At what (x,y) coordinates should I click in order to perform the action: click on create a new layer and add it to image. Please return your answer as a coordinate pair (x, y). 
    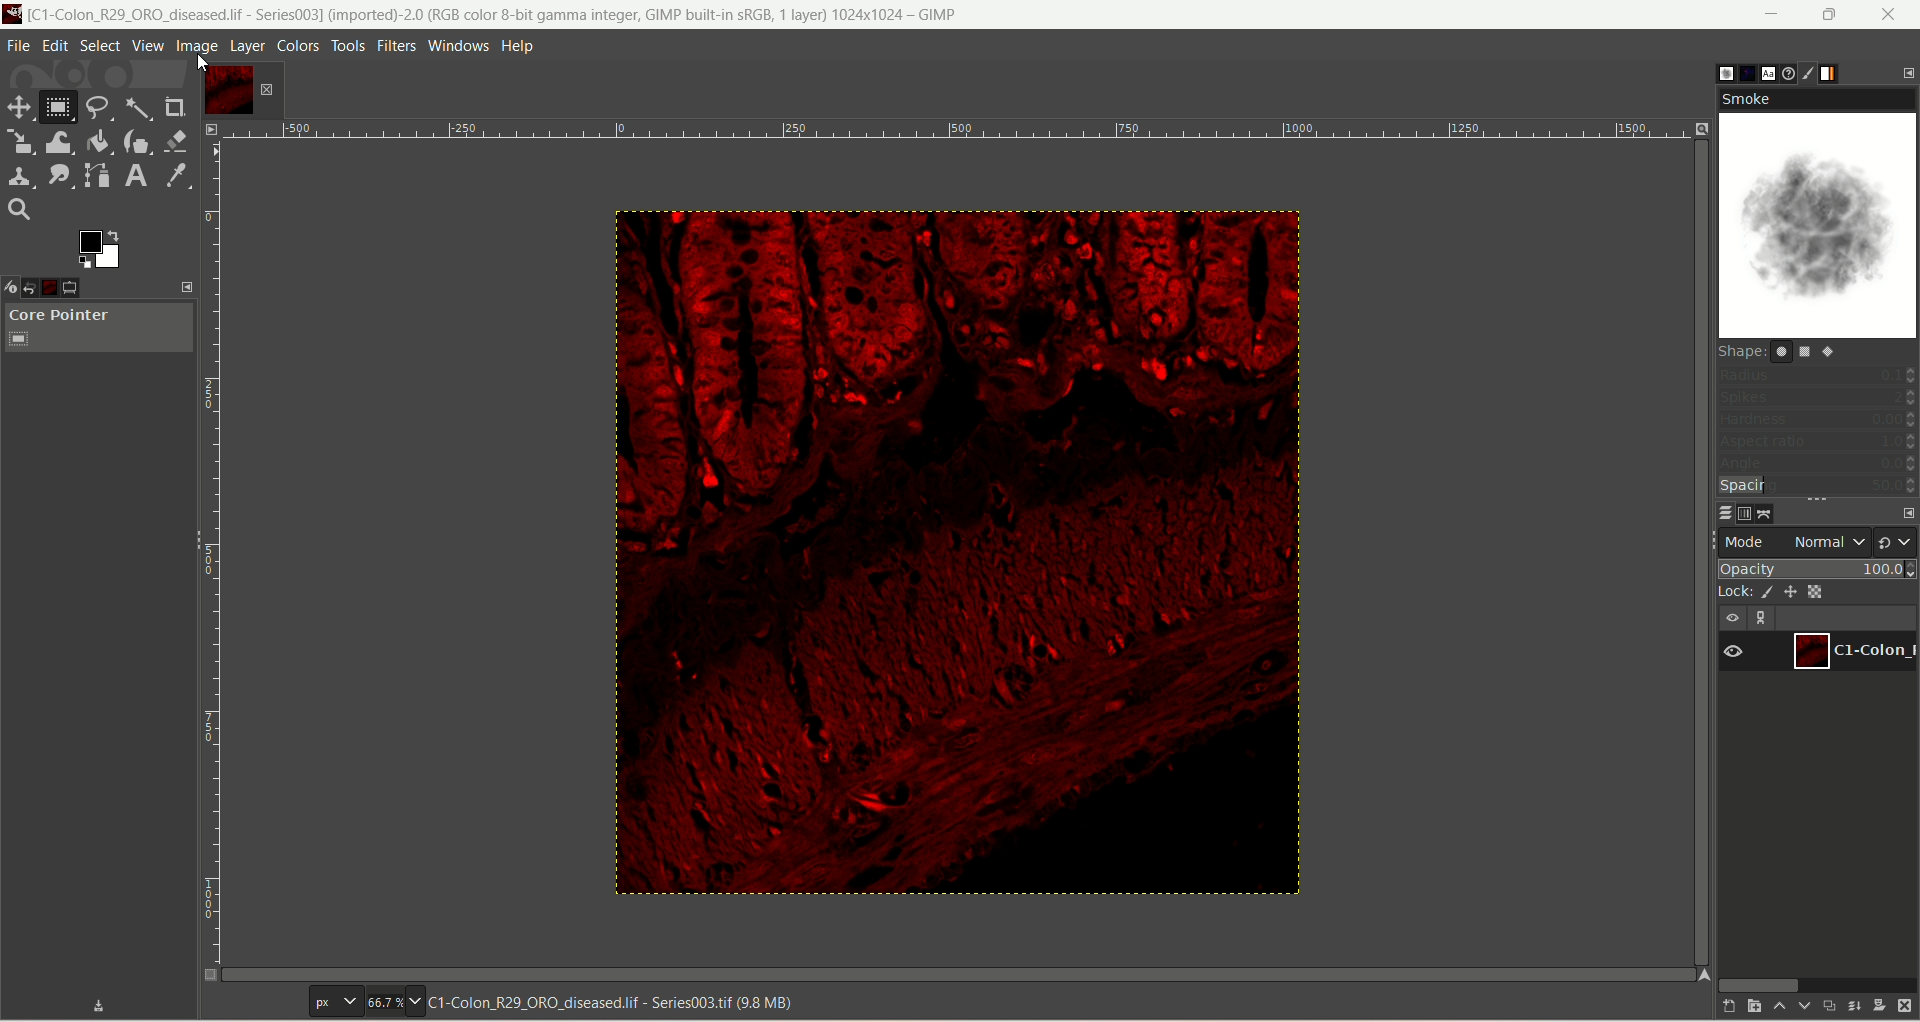
    Looking at the image, I should click on (1755, 1007).